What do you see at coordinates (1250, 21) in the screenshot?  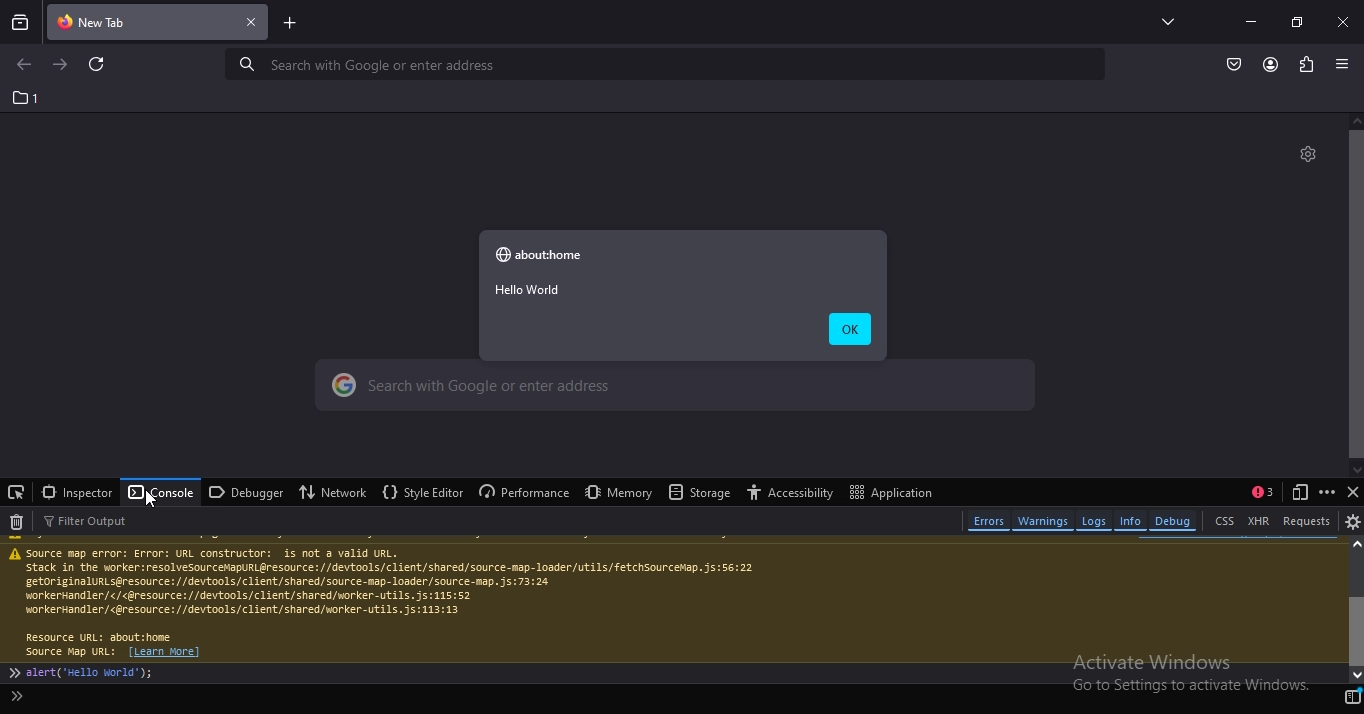 I see `minimize` at bounding box center [1250, 21].